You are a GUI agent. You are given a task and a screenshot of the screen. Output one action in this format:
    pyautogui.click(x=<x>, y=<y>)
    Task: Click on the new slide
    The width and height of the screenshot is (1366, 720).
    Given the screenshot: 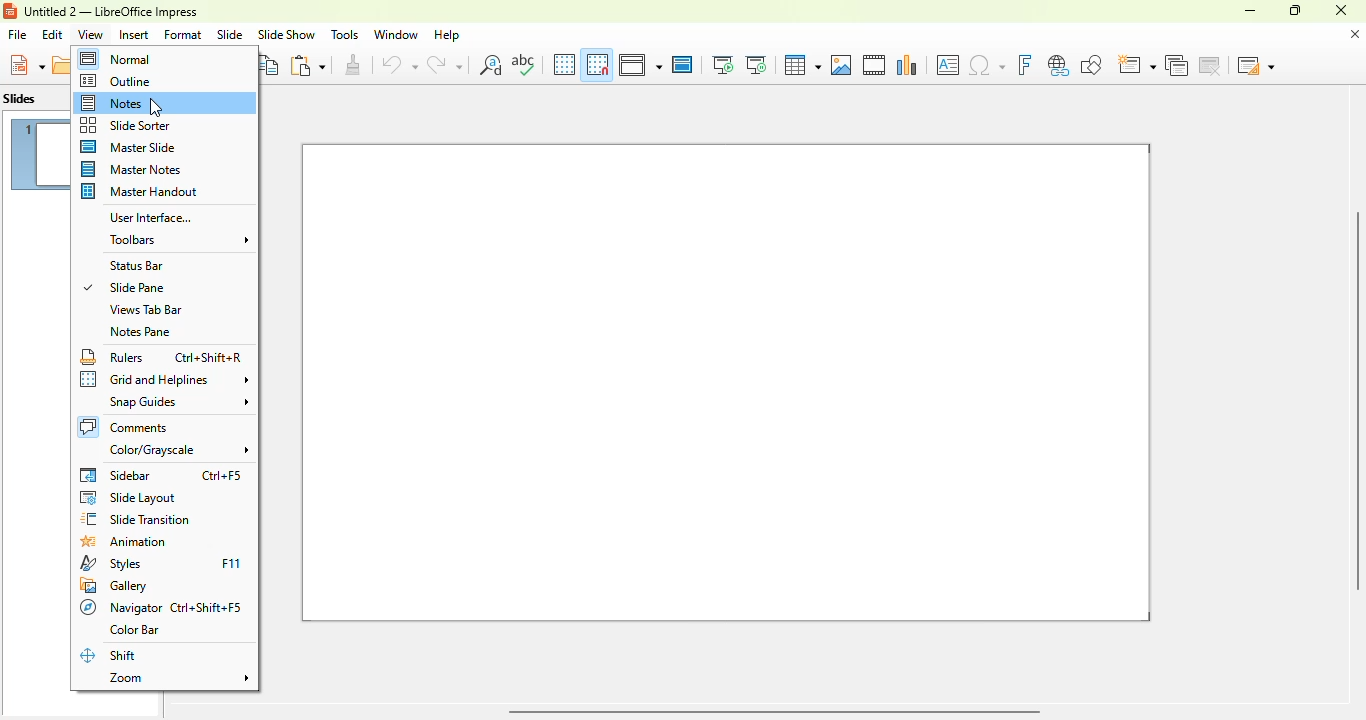 What is the action you would take?
    pyautogui.click(x=1136, y=63)
    